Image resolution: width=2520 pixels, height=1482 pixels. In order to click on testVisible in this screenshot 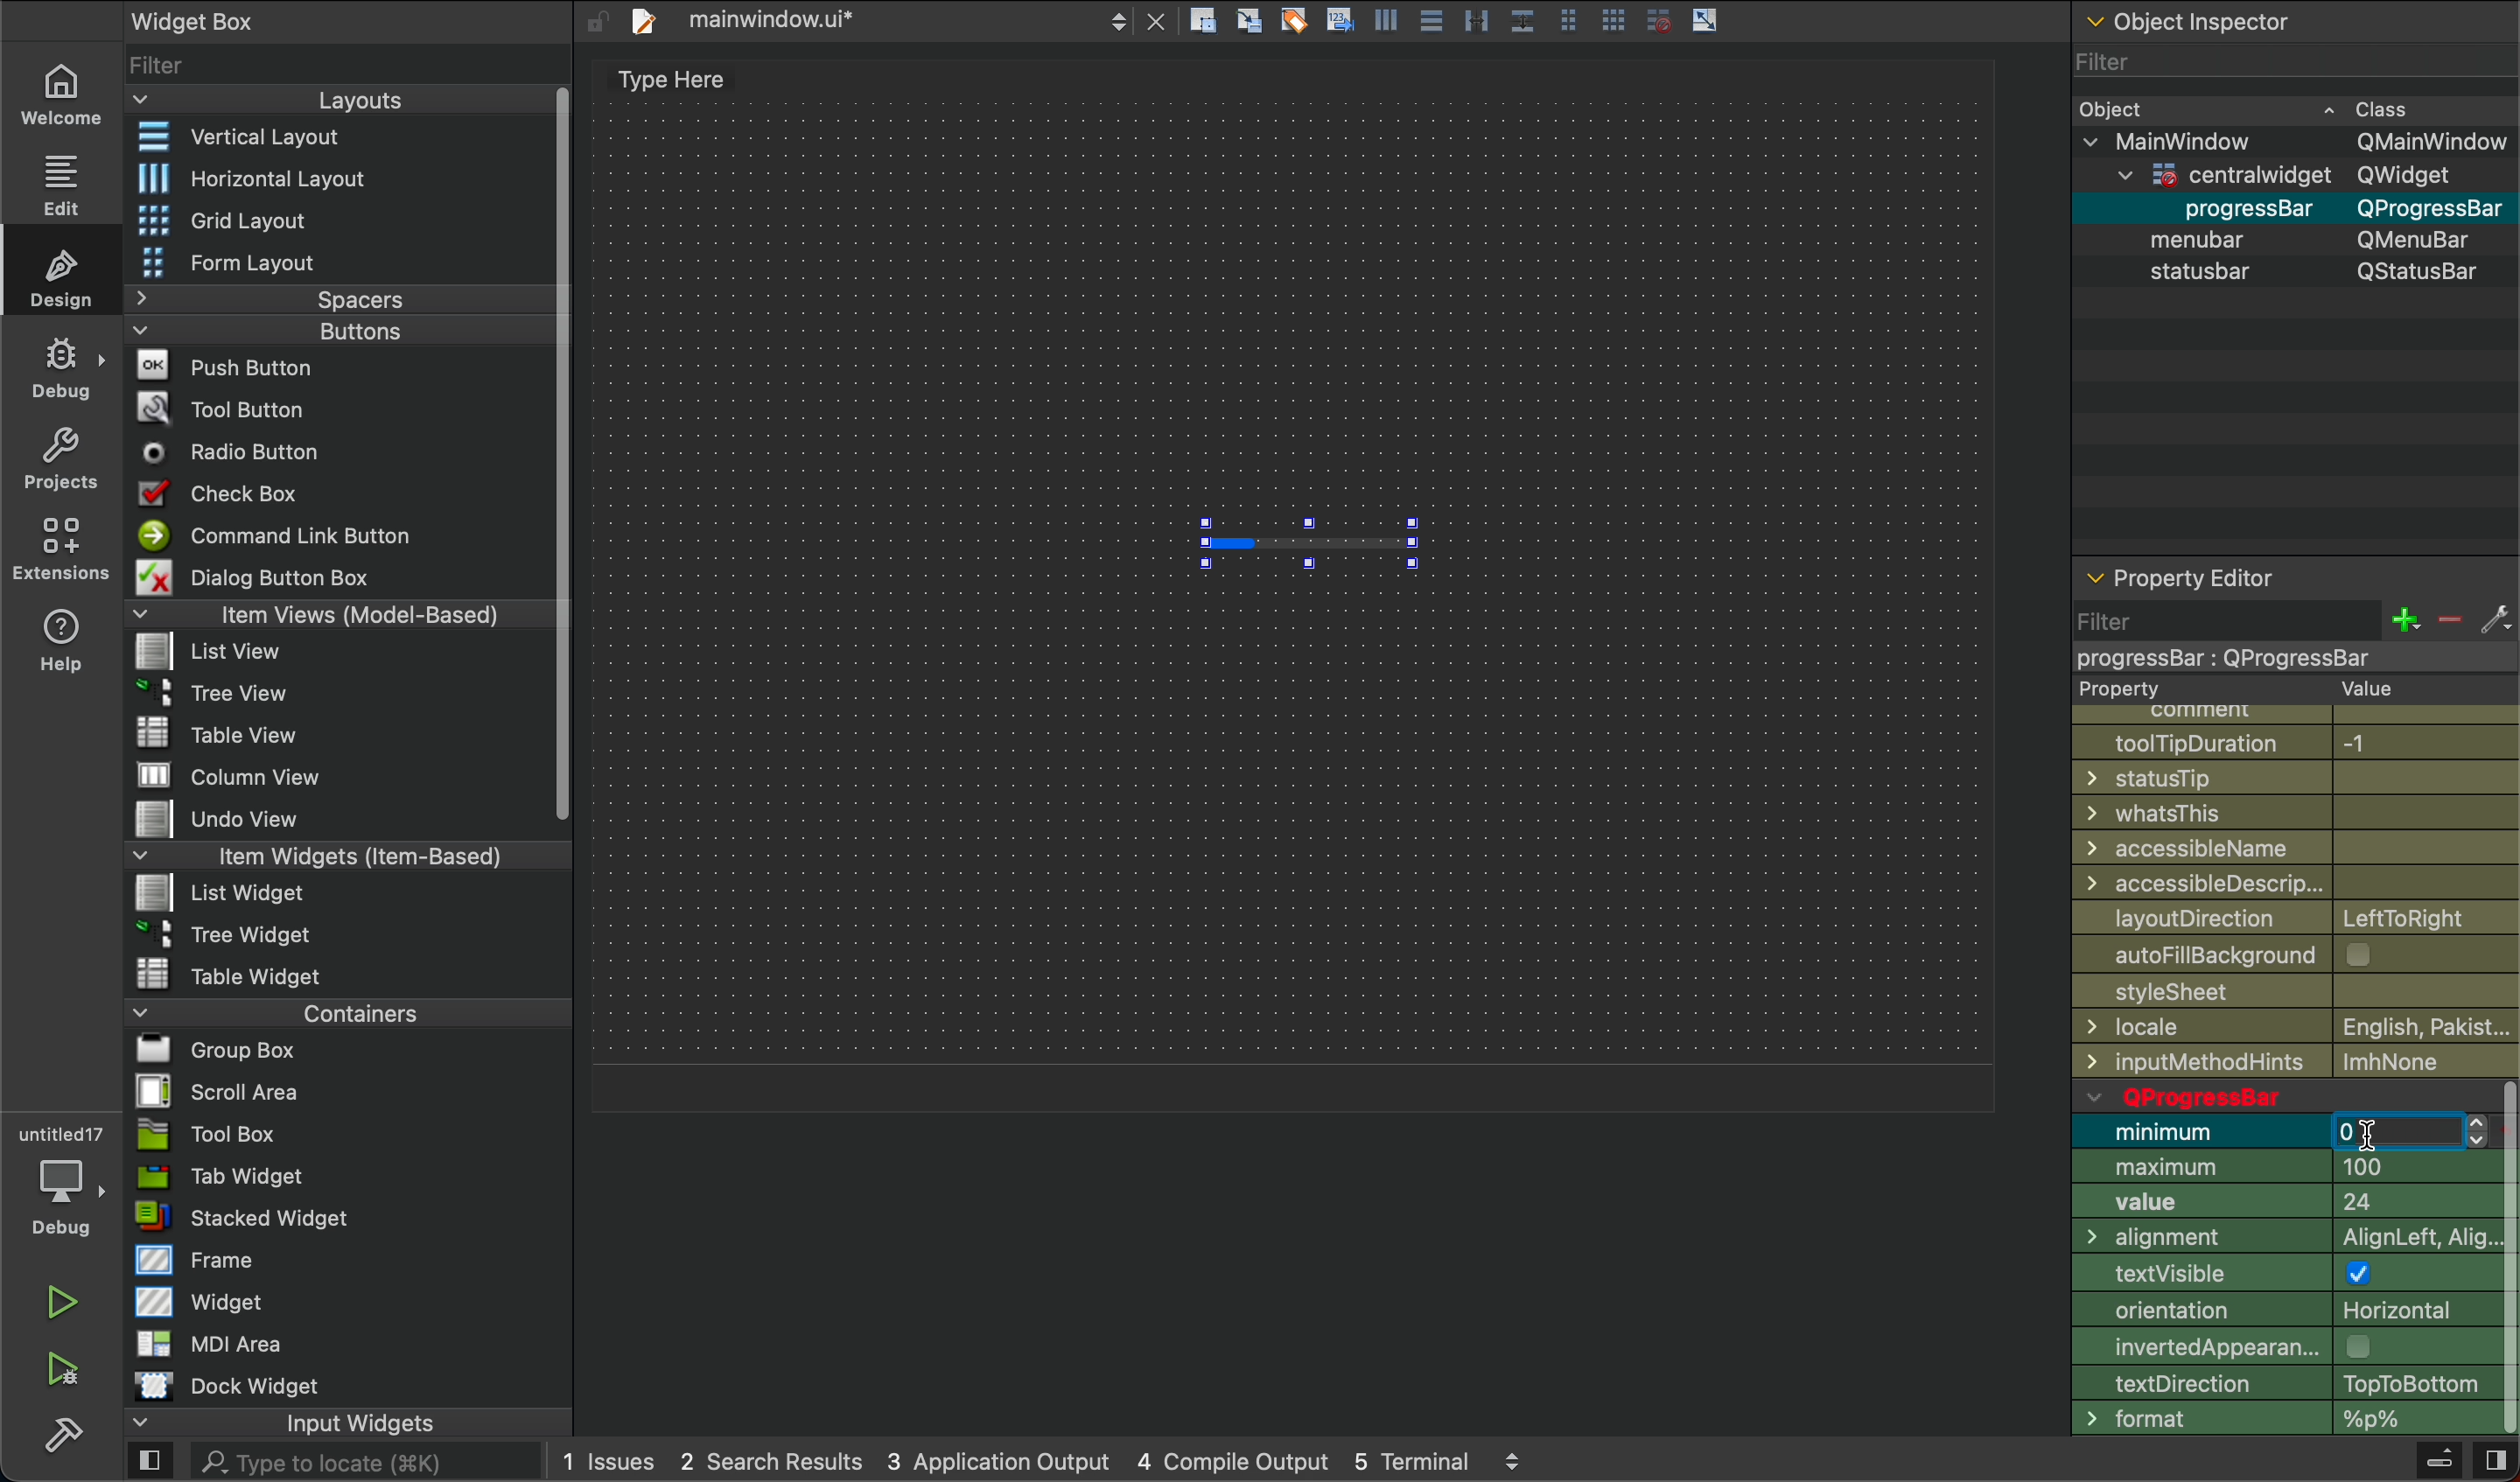, I will do `click(2282, 1277)`.